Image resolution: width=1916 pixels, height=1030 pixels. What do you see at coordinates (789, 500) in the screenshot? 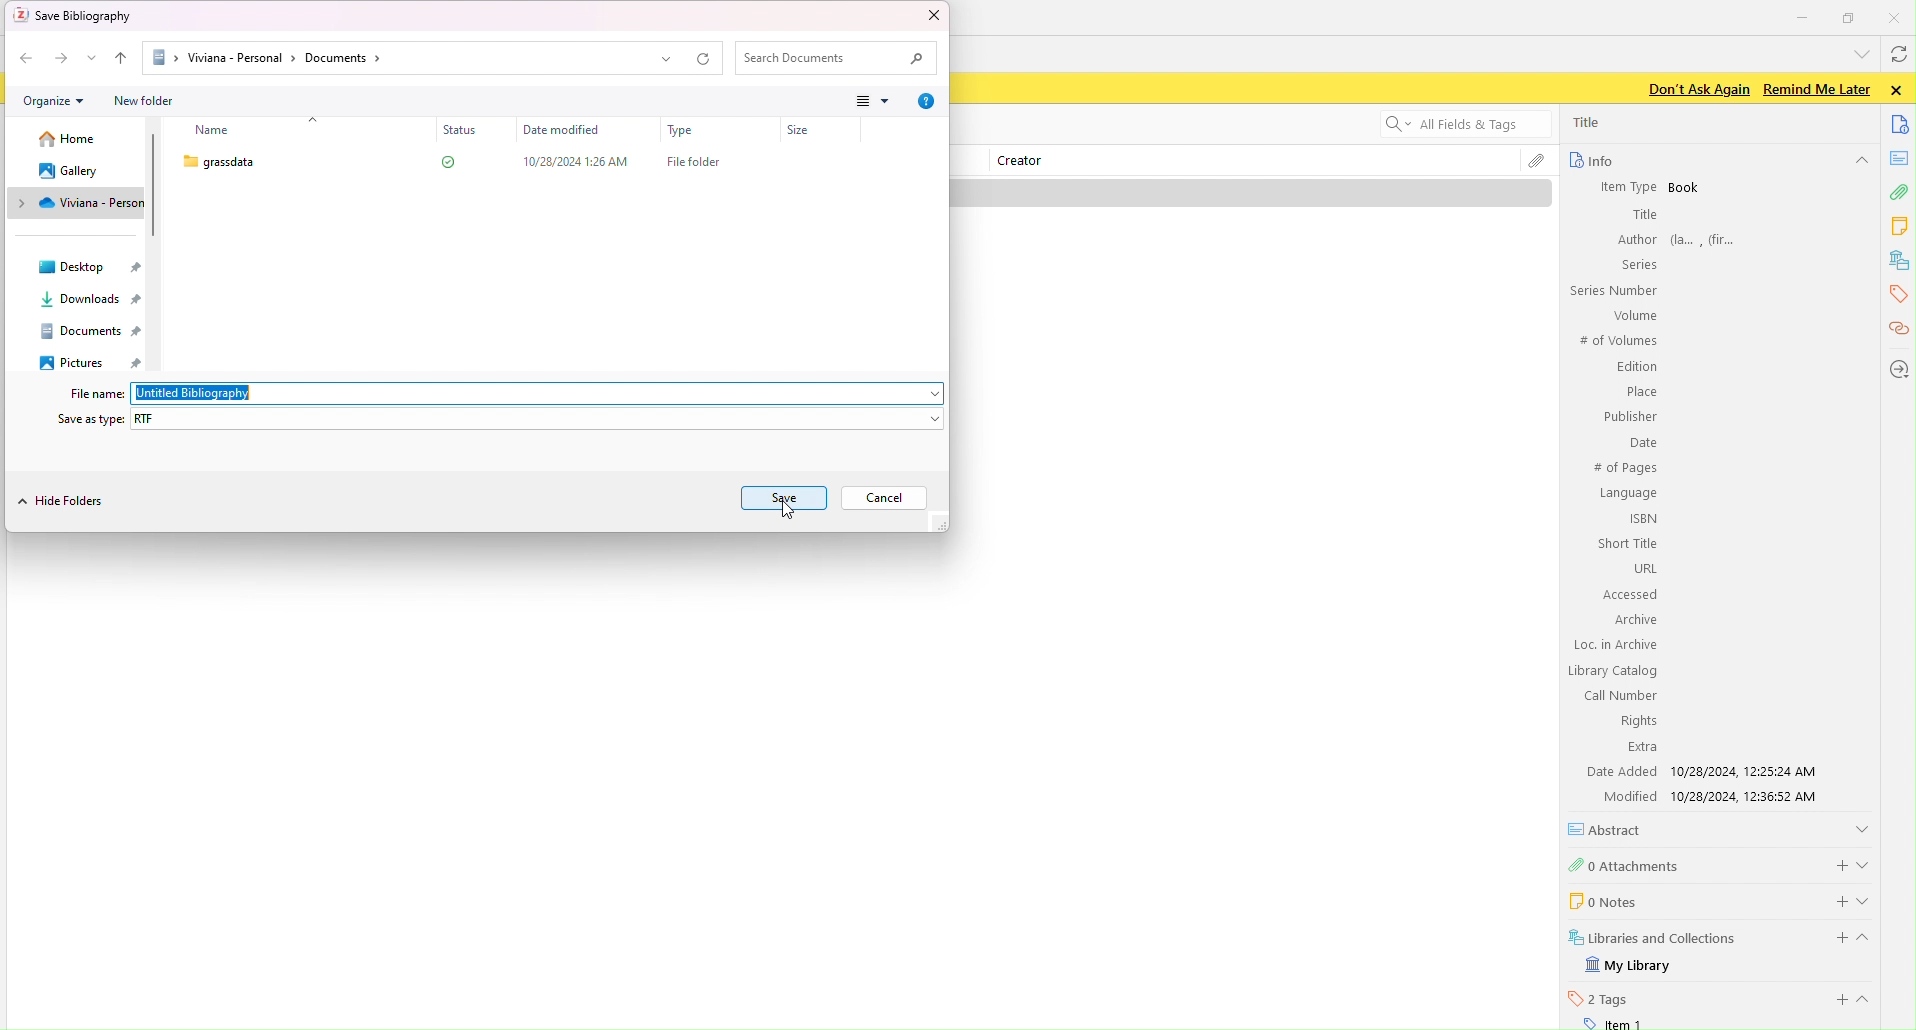
I see `Save` at bounding box center [789, 500].